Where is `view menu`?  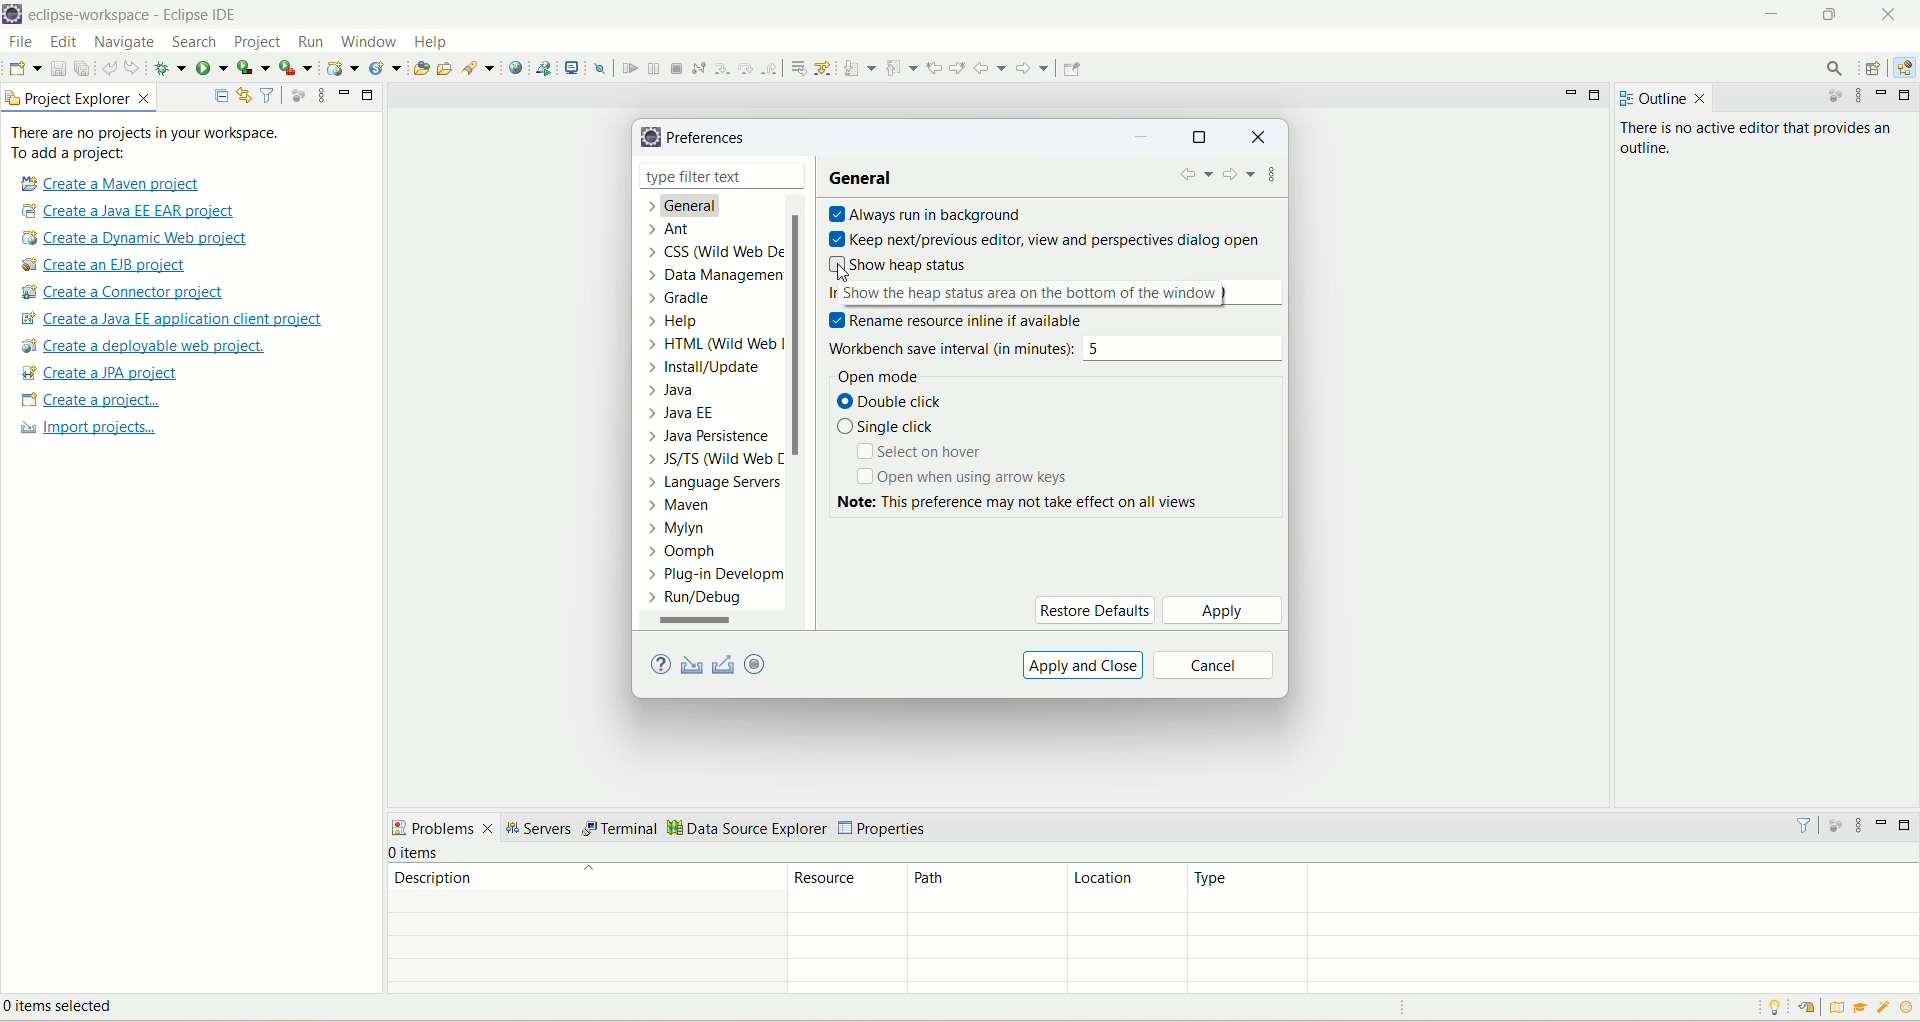 view menu is located at coordinates (1861, 98).